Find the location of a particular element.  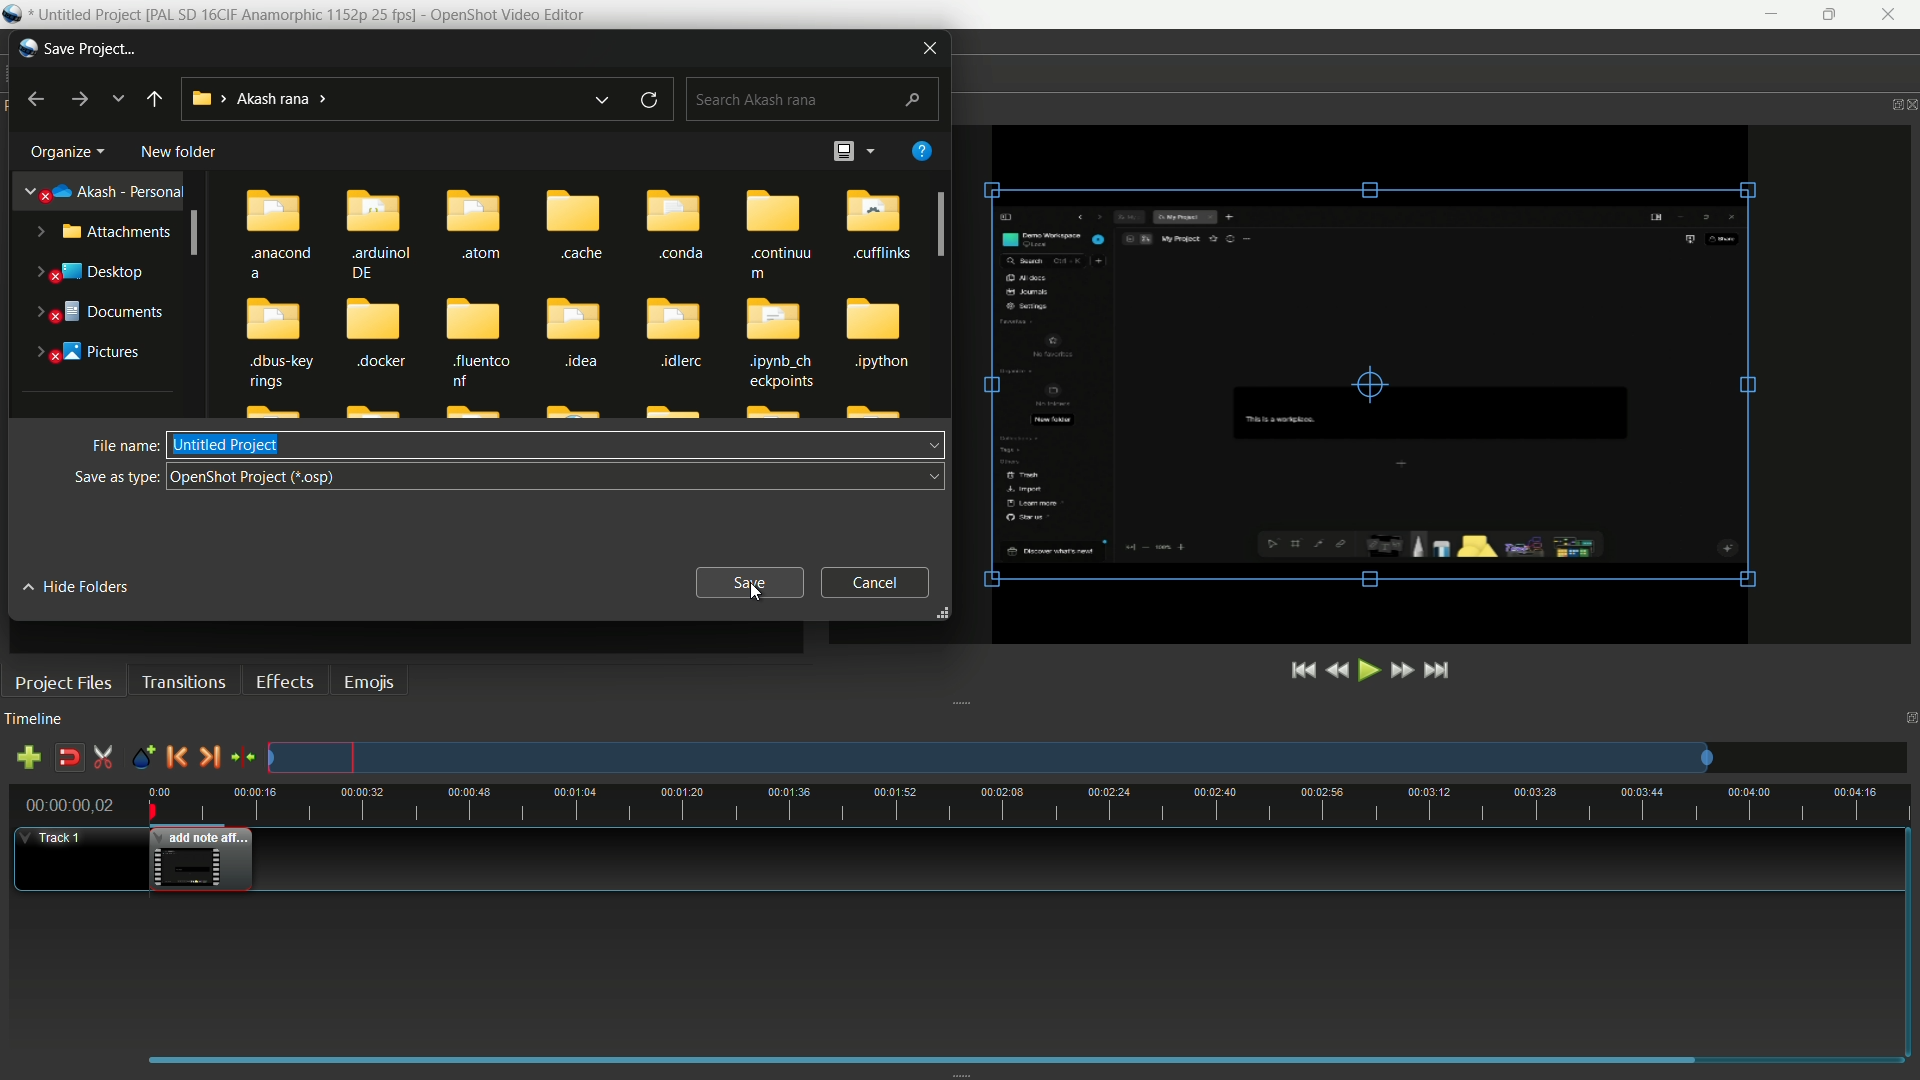

get help is located at coordinates (920, 152).